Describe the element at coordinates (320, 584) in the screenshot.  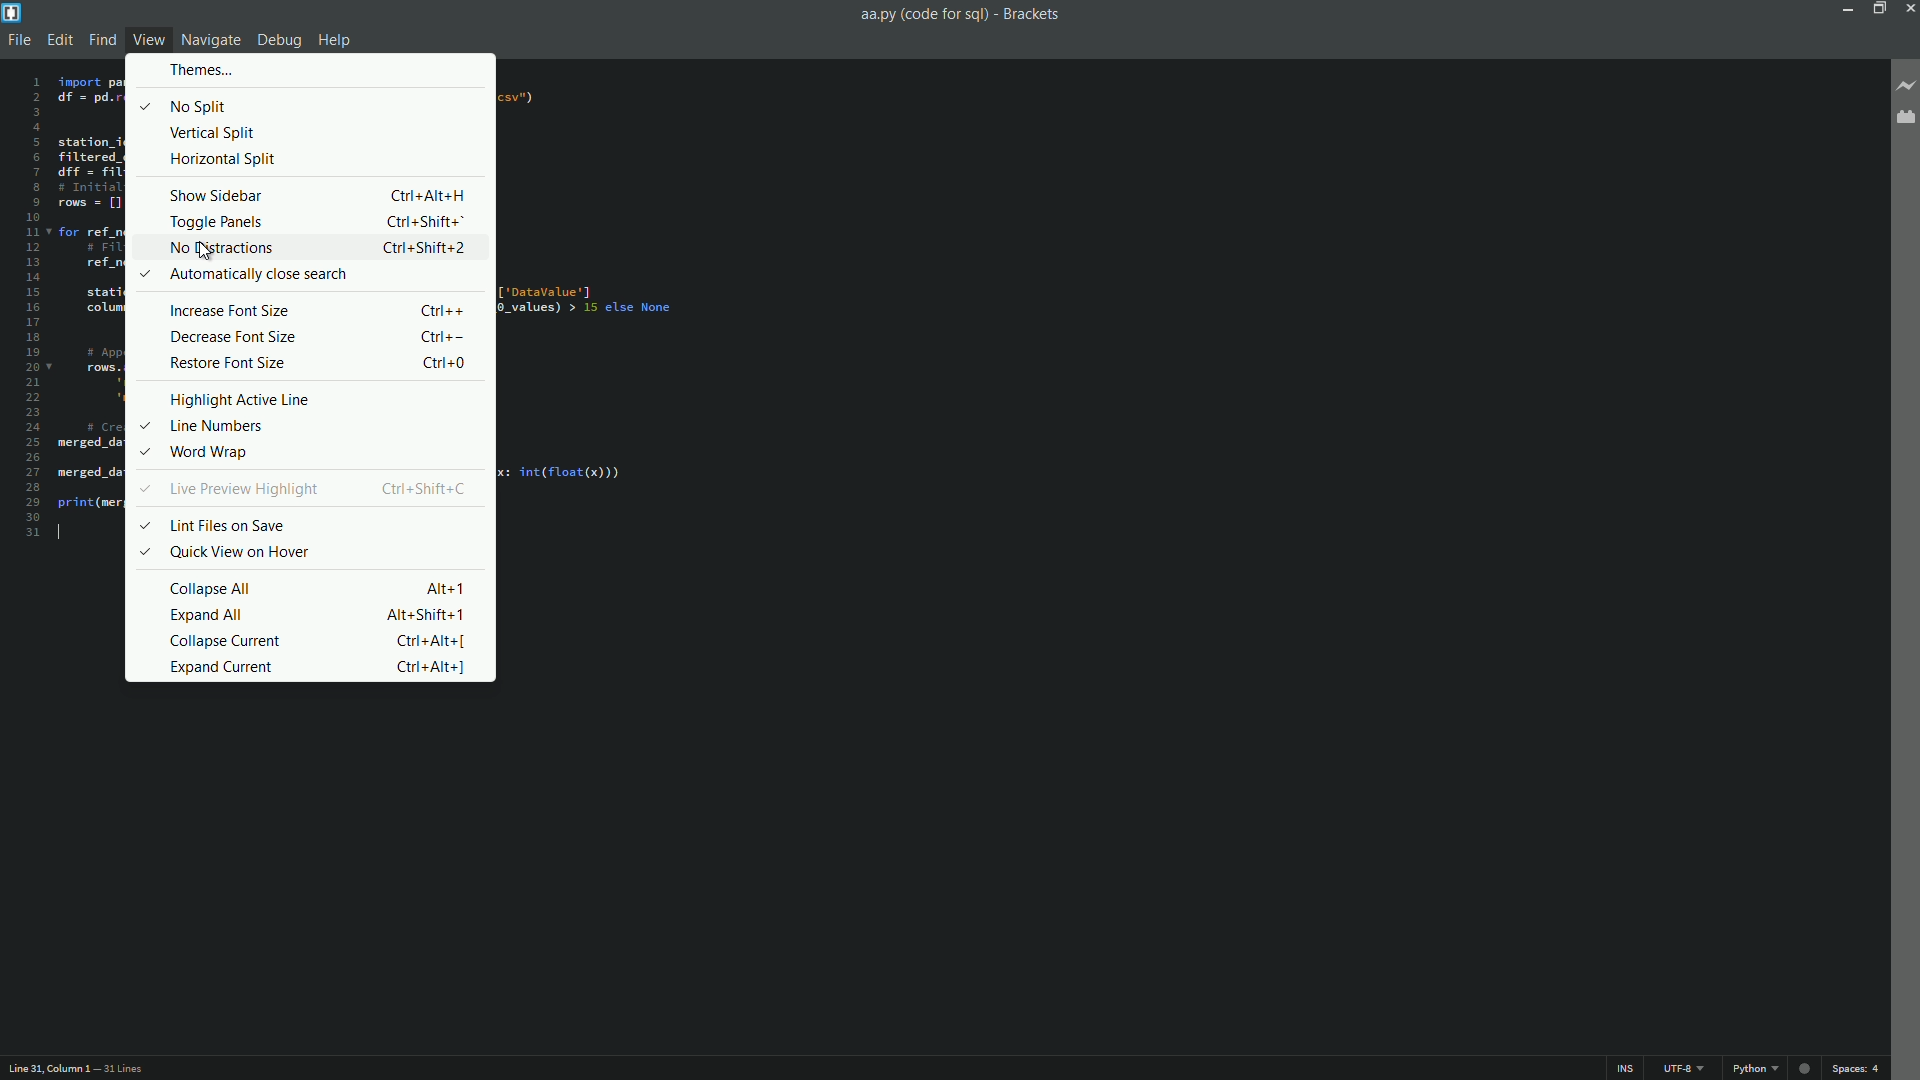
I see `collapse all Alt + 1` at that location.